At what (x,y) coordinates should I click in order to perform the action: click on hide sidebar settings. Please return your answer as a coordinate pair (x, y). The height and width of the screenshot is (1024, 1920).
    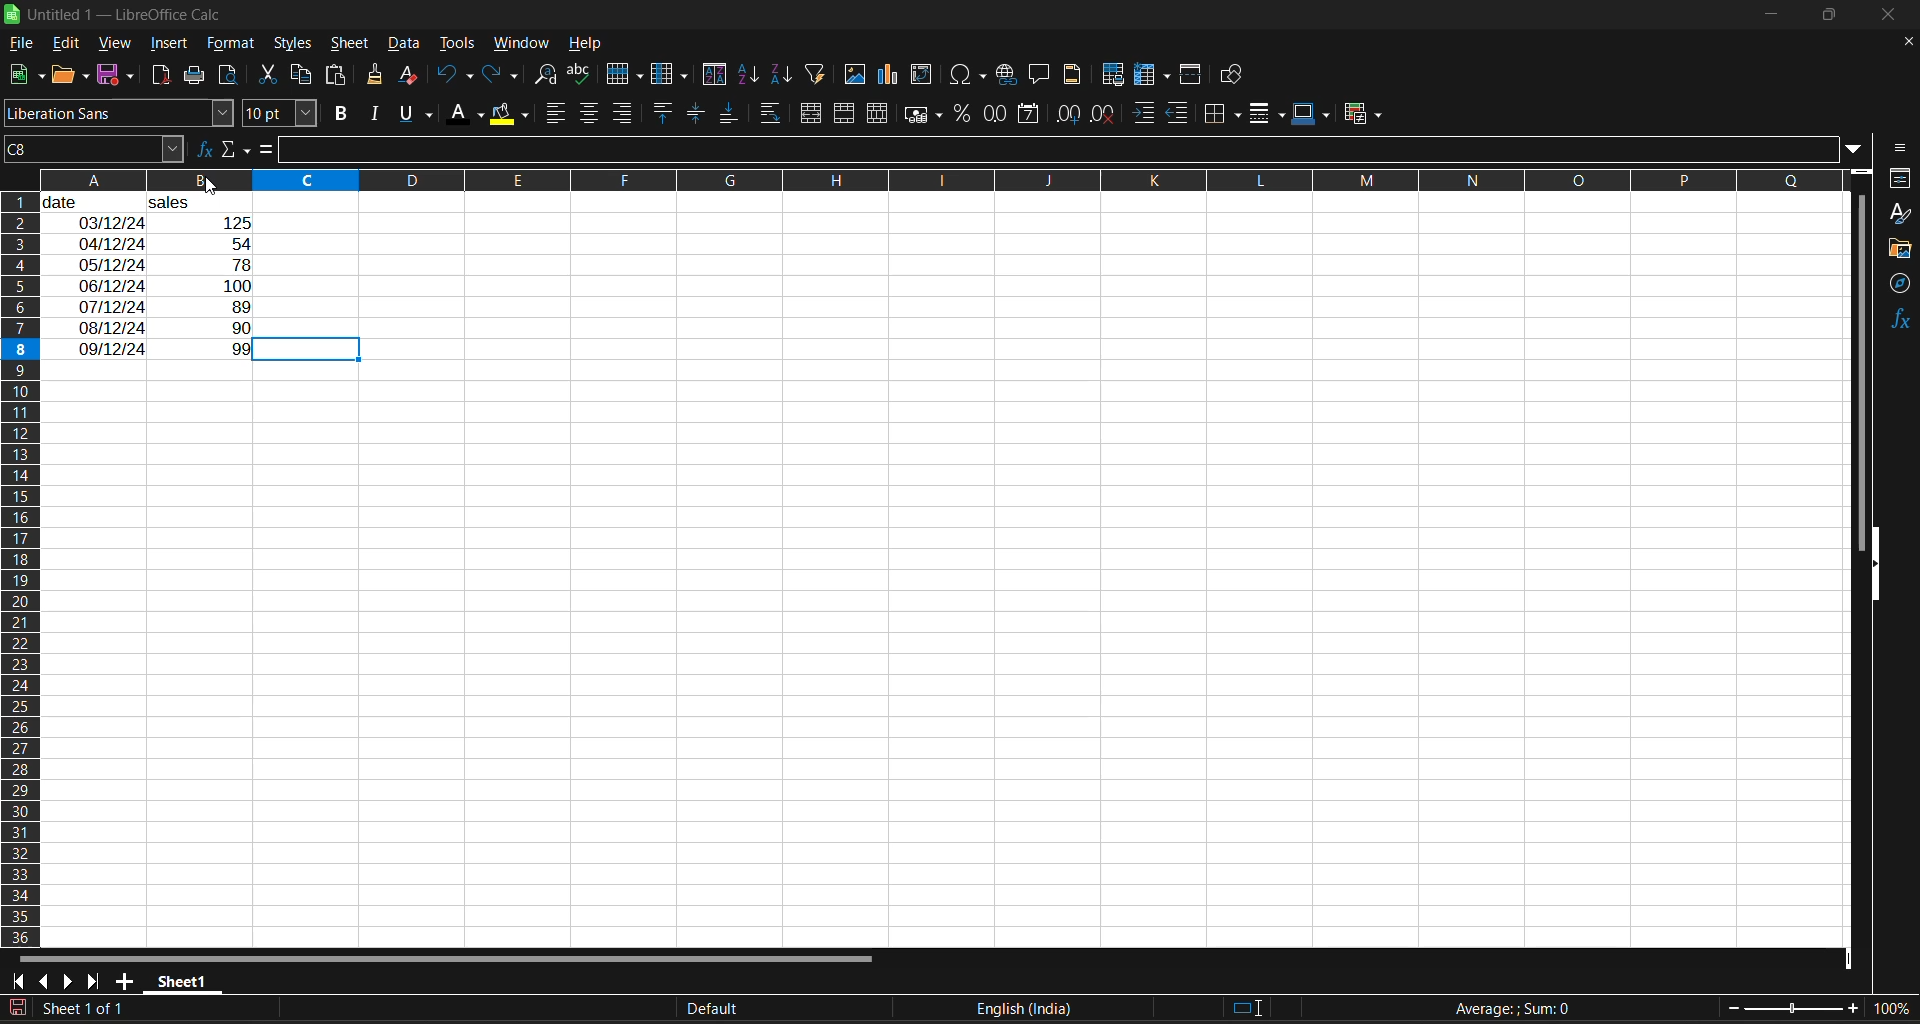
    Looking at the image, I should click on (1902, 149).